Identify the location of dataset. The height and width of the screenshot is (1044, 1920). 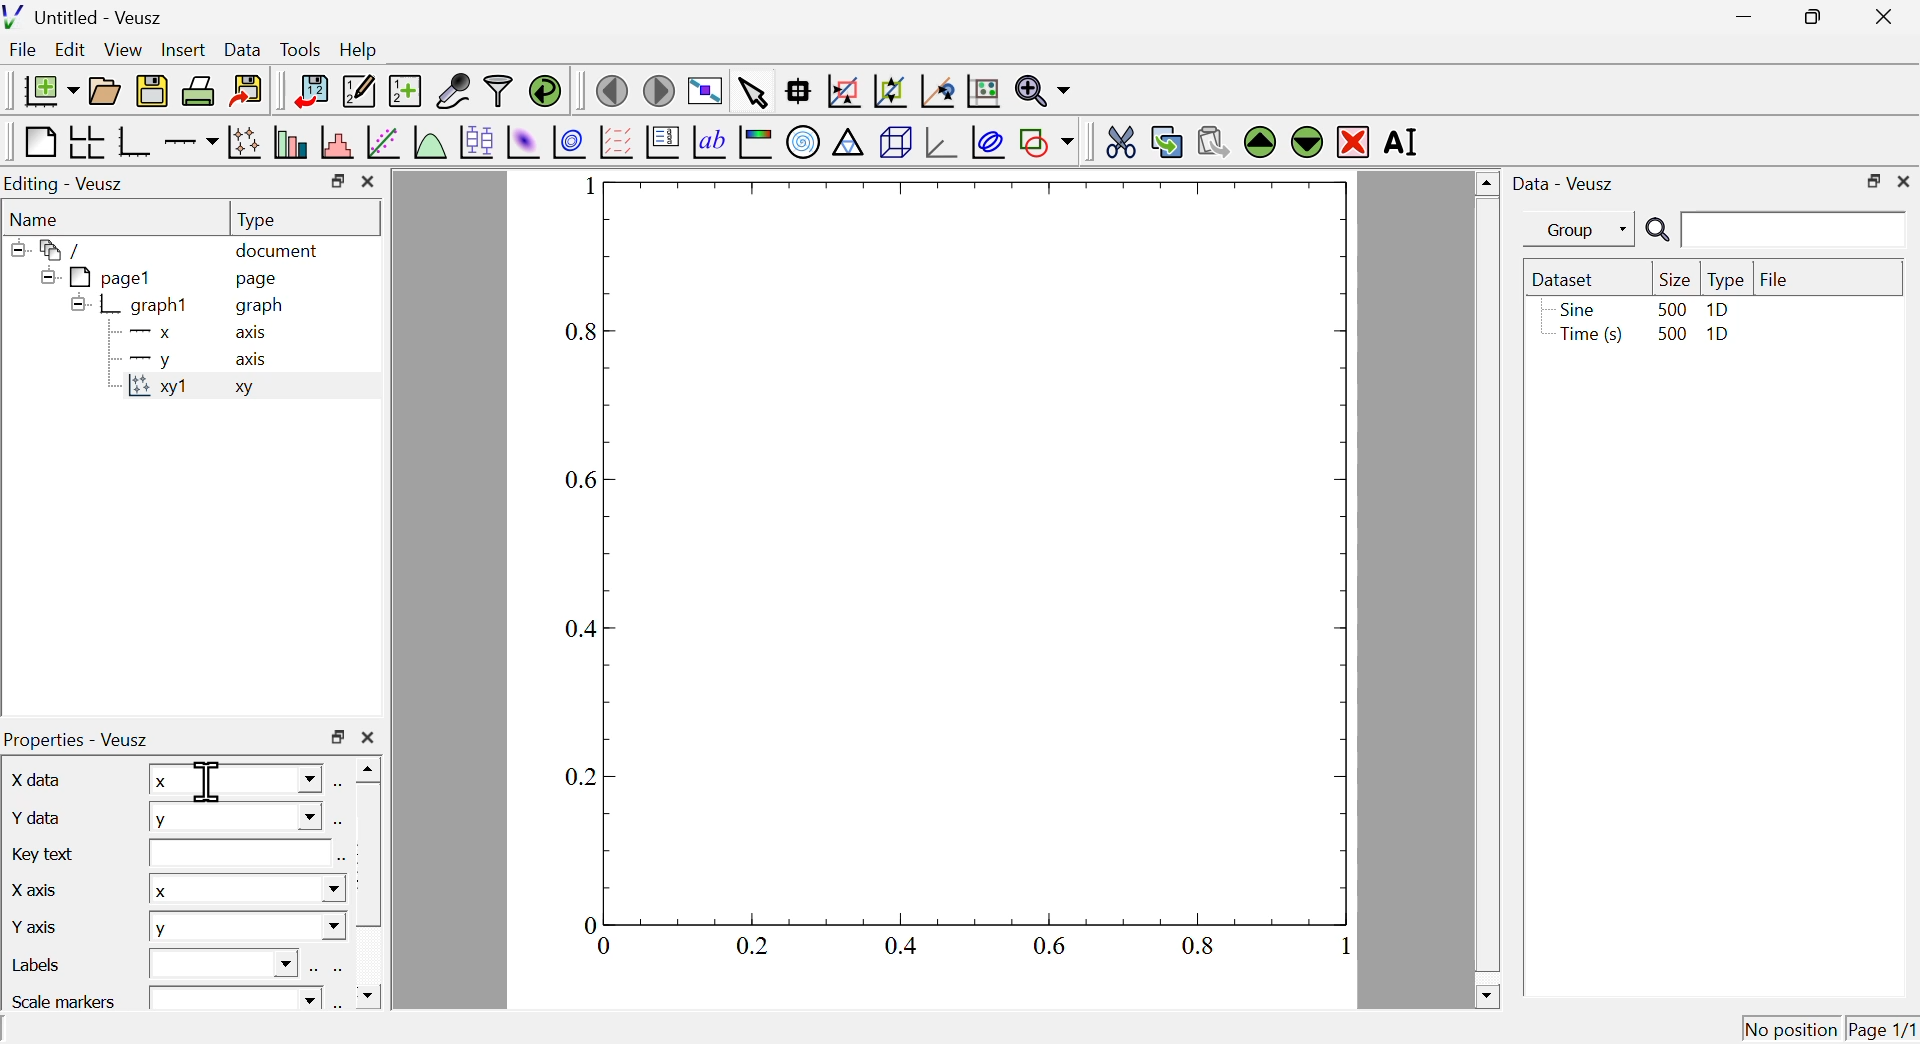
(1568, 279).